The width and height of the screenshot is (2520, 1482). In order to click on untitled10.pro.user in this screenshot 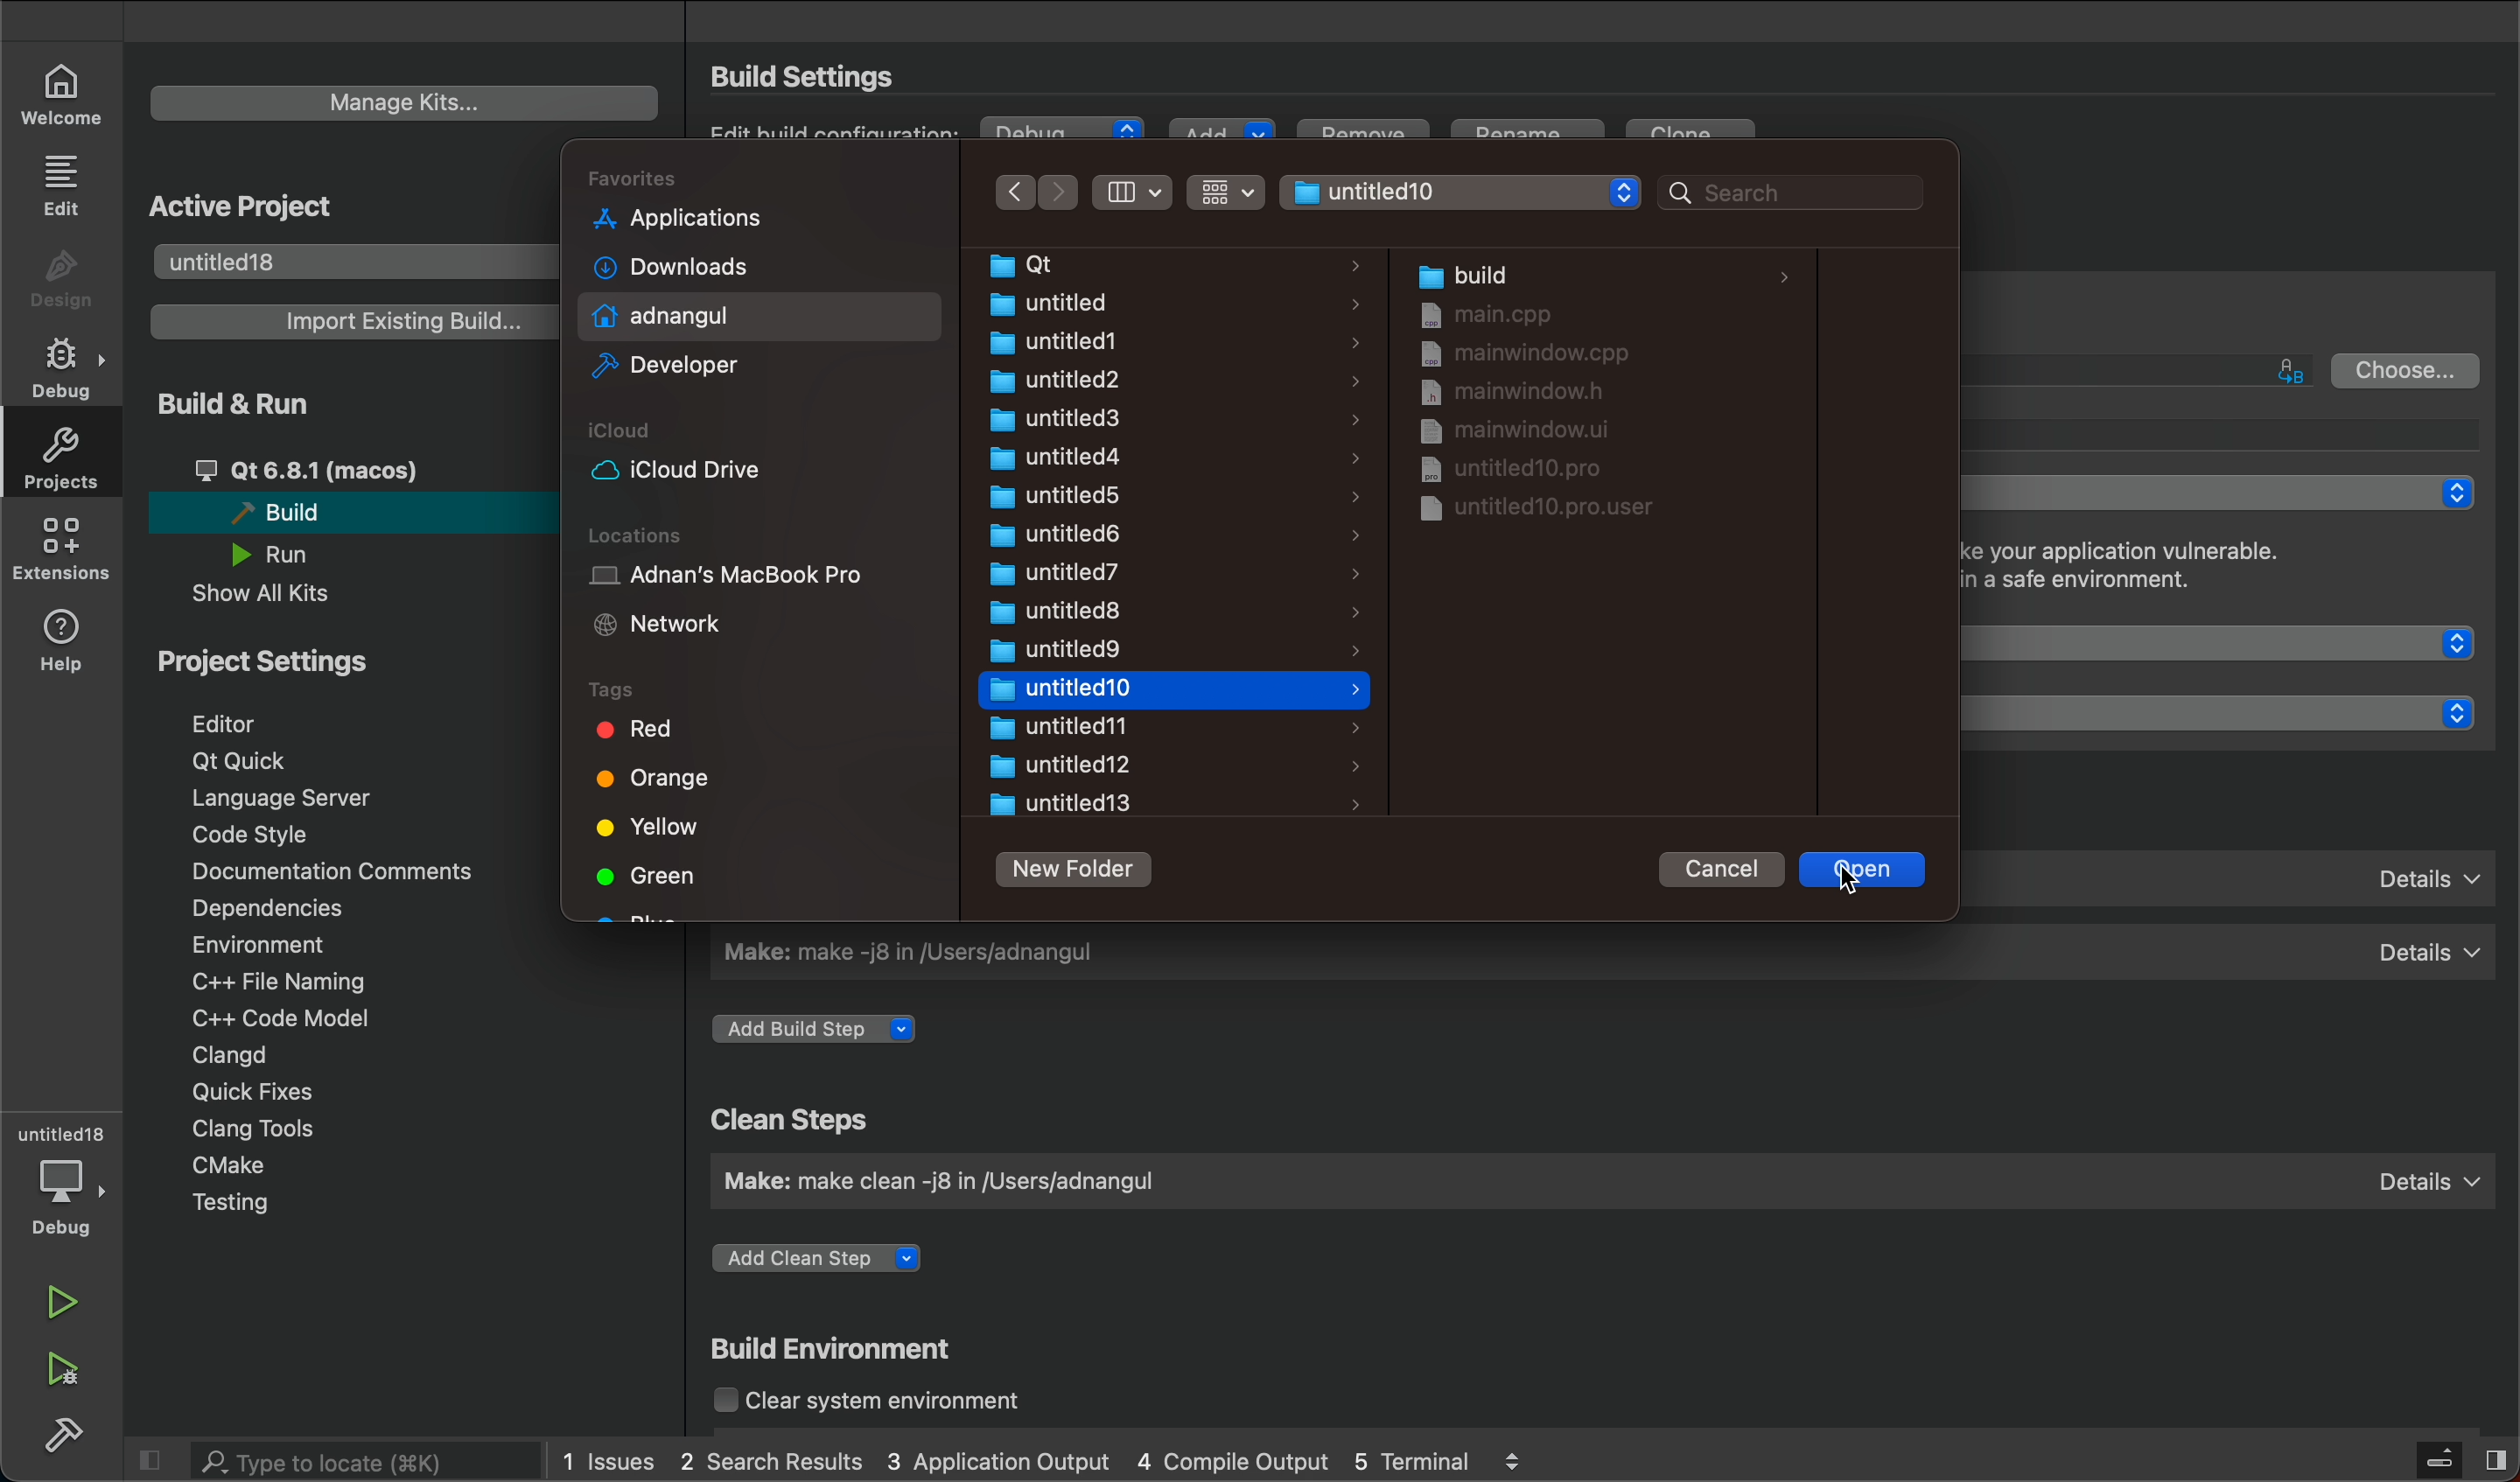, I will do `click(1536, 509)`.